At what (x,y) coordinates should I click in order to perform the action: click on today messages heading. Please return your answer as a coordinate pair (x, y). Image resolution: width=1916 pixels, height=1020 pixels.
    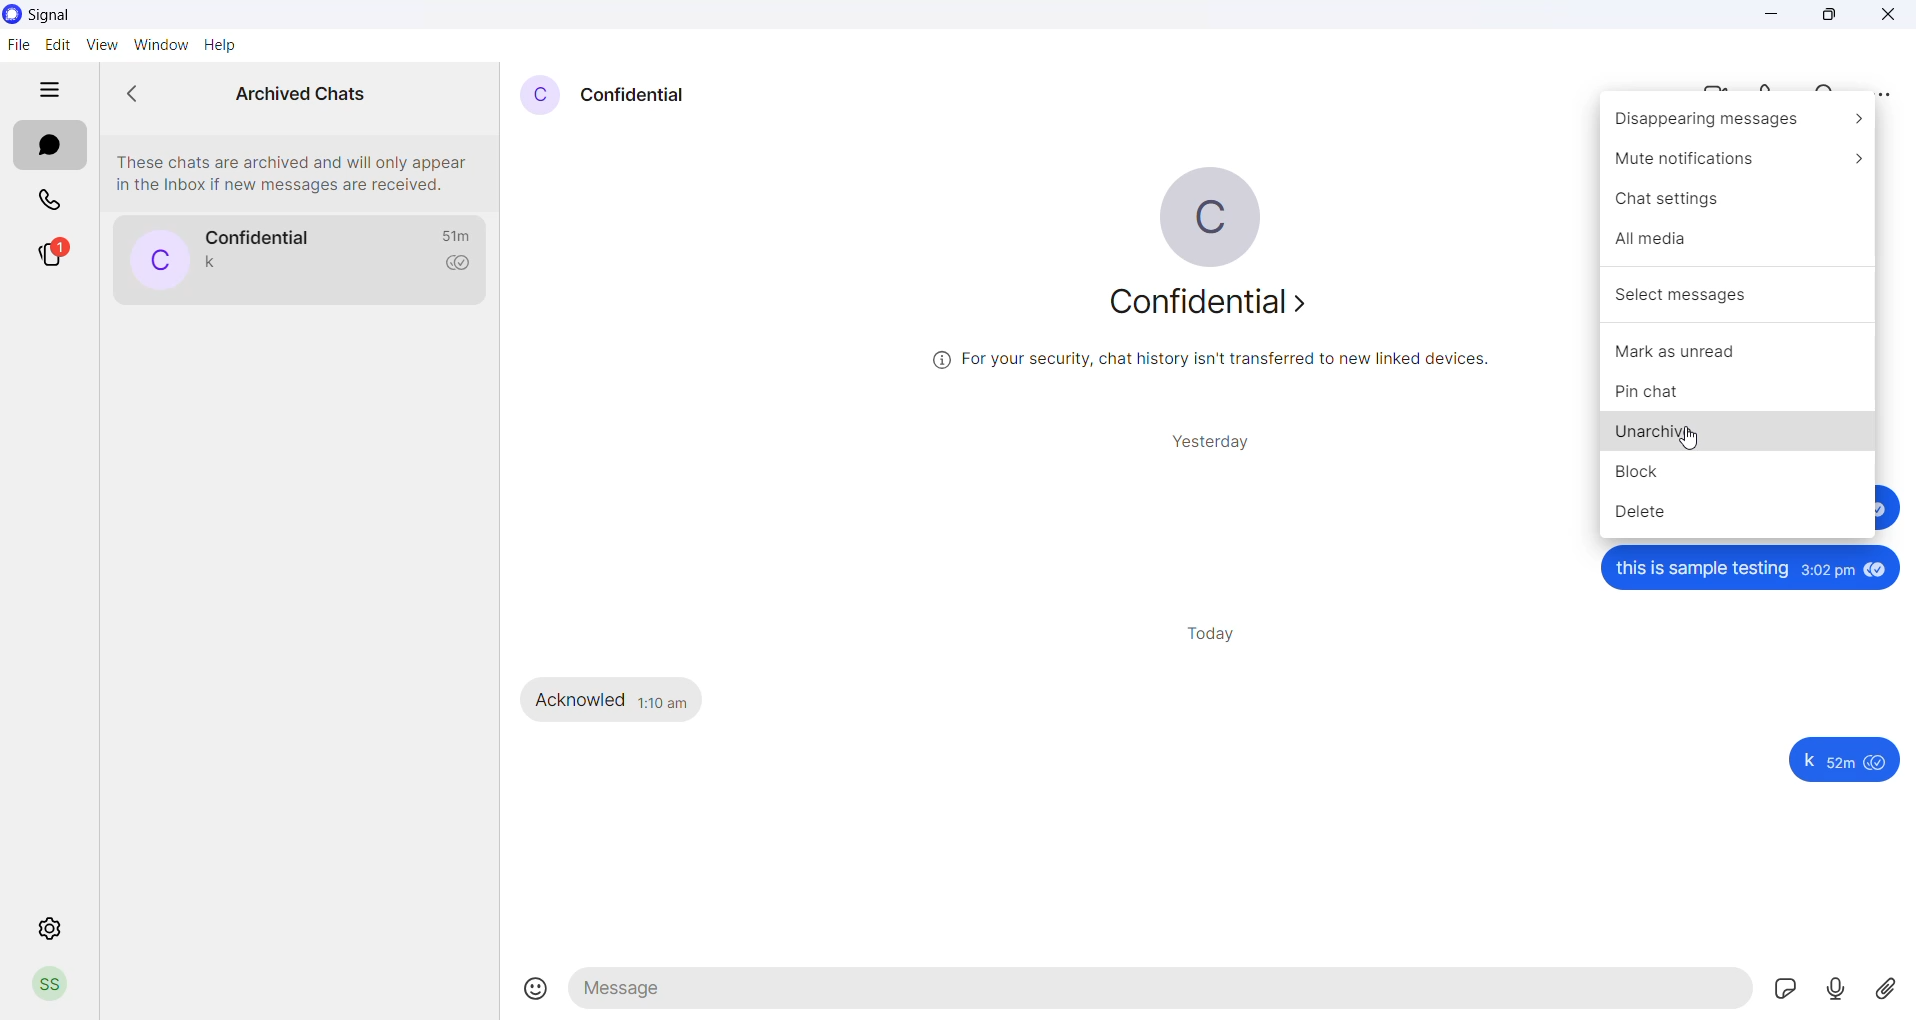
    Looking at the image, I should click on (1214, 631).